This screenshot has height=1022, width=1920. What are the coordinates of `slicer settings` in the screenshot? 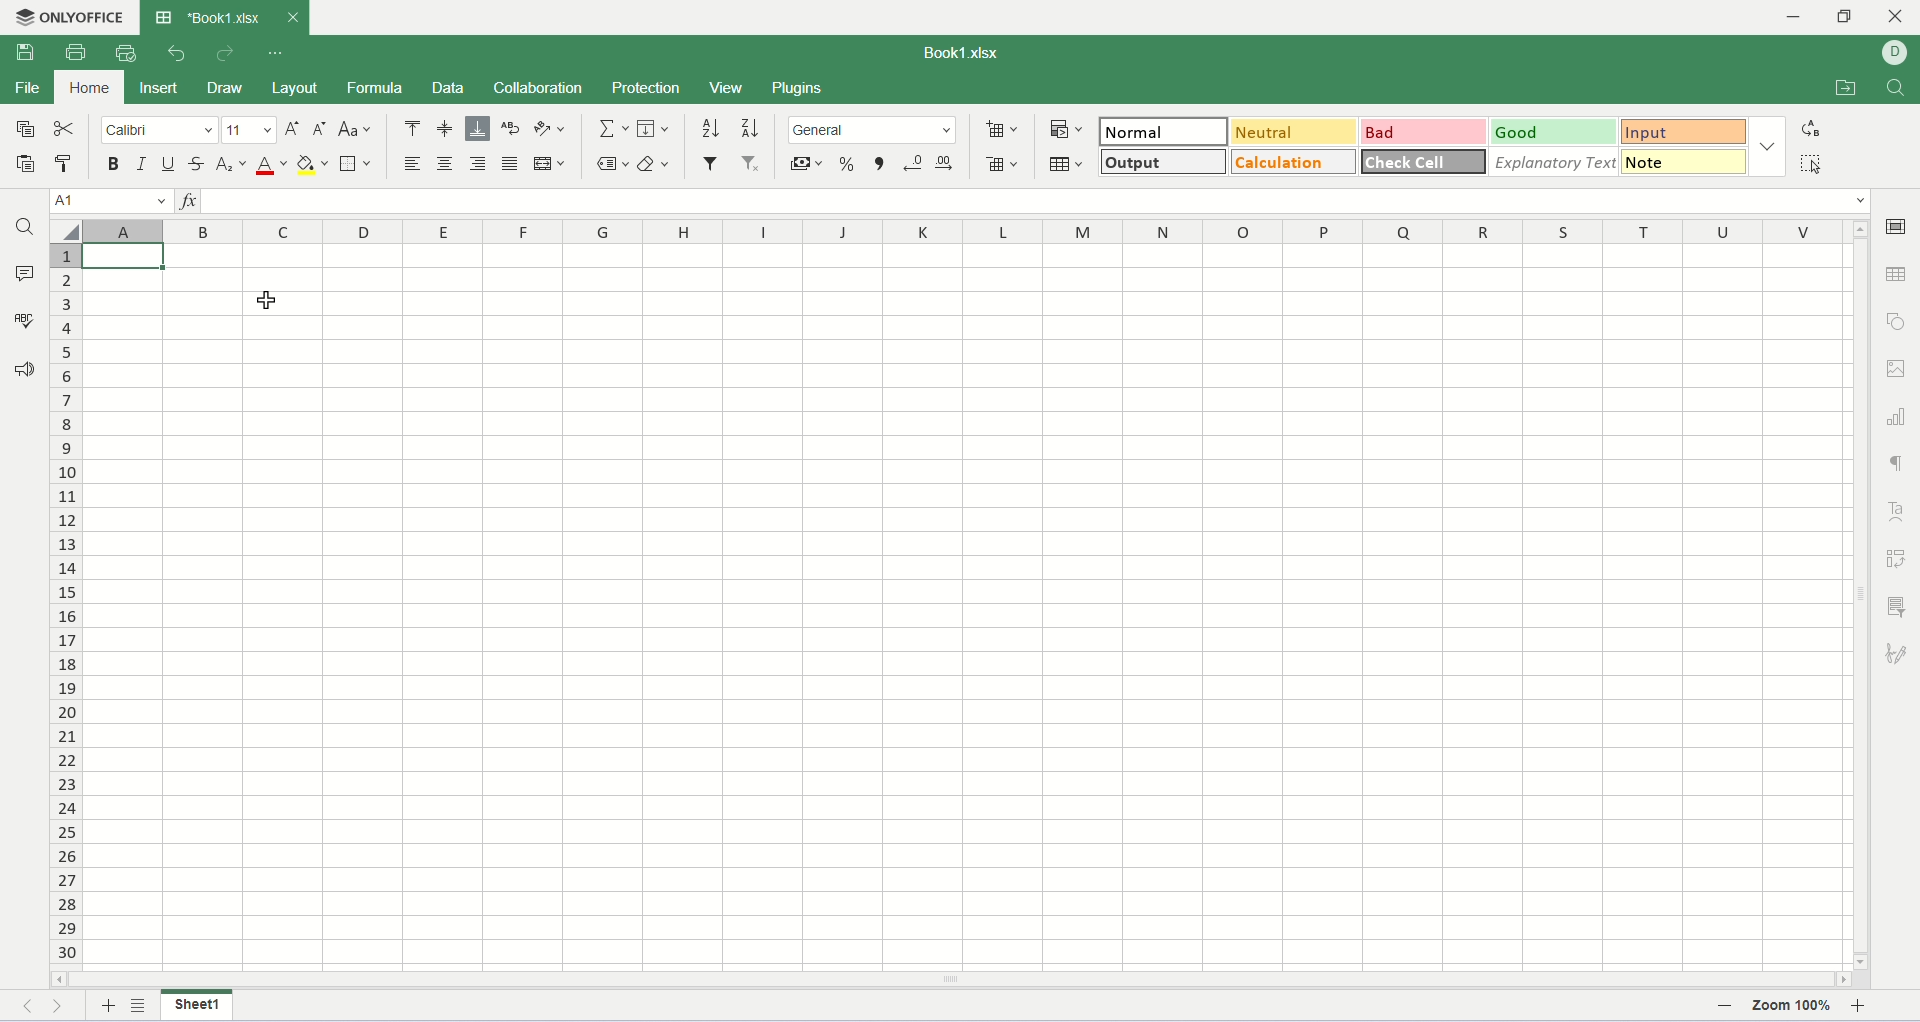 It's located at (1900, 605).